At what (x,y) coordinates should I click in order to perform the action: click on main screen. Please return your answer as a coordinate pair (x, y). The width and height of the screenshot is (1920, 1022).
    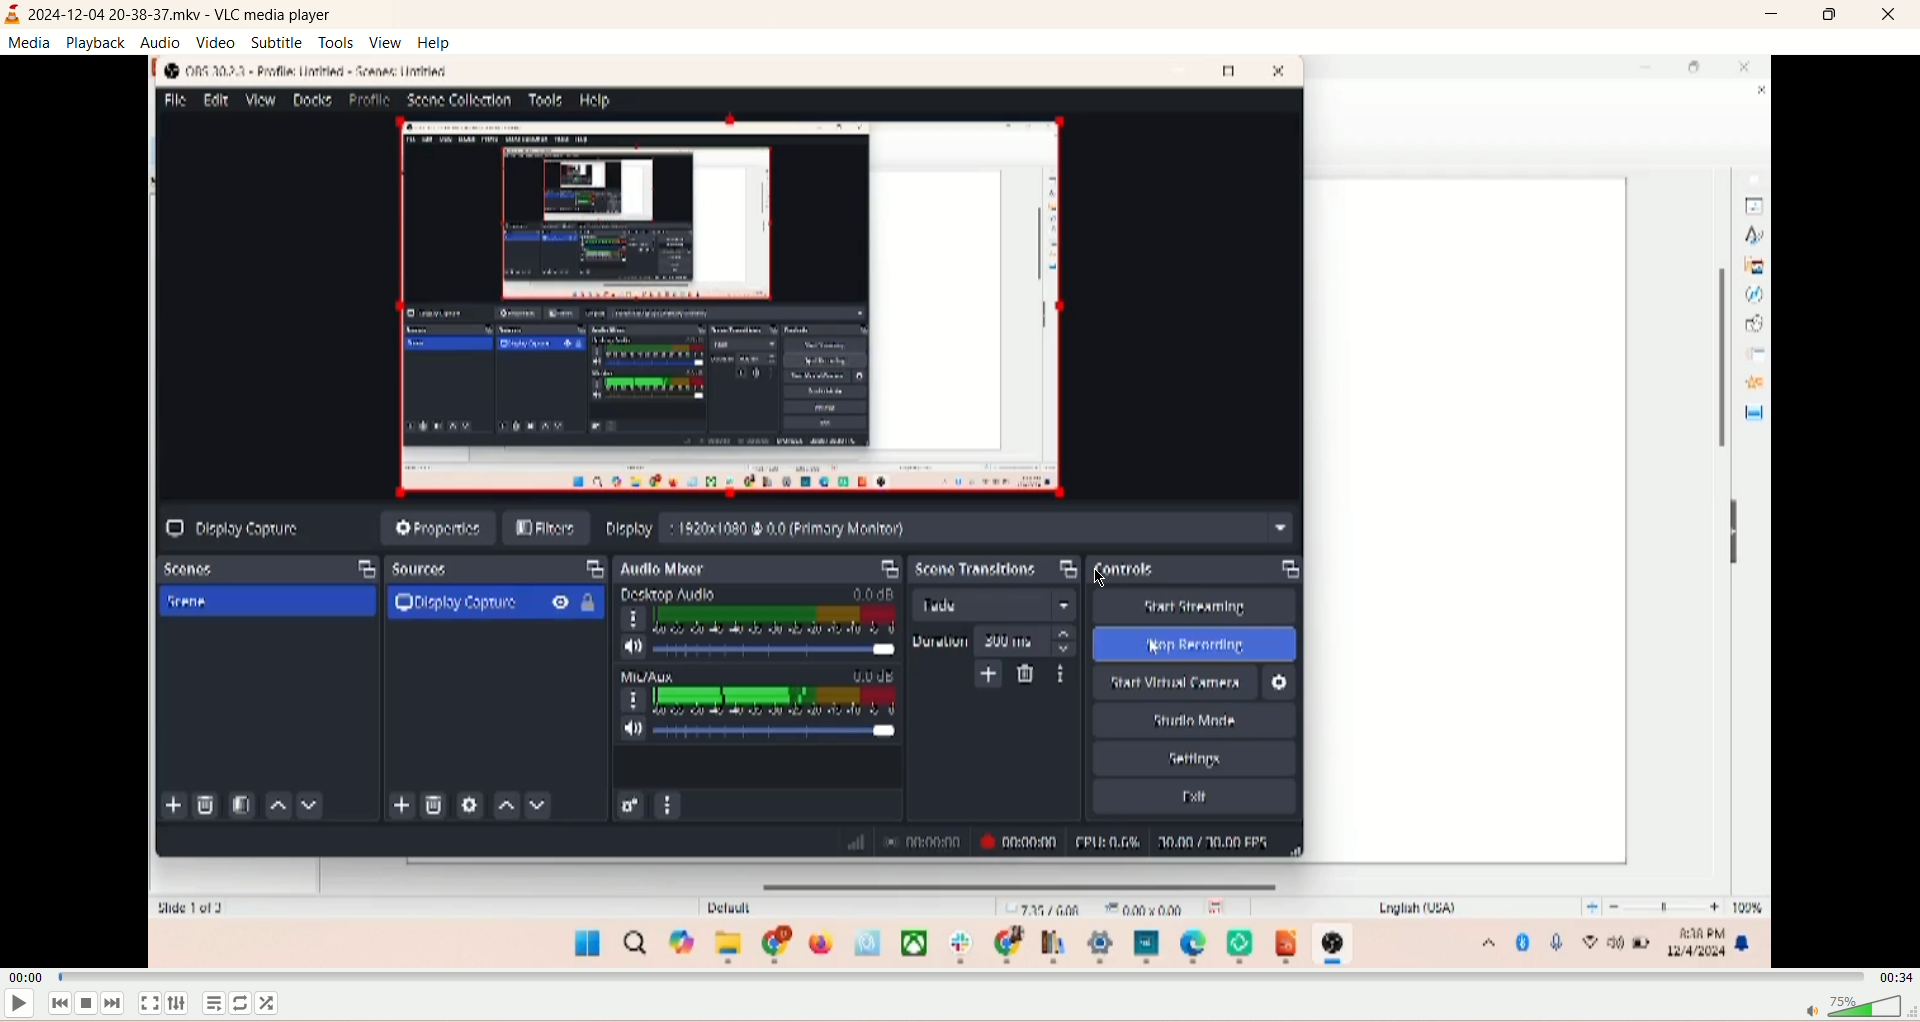
    Looking at the image, I should click on (968, 507).